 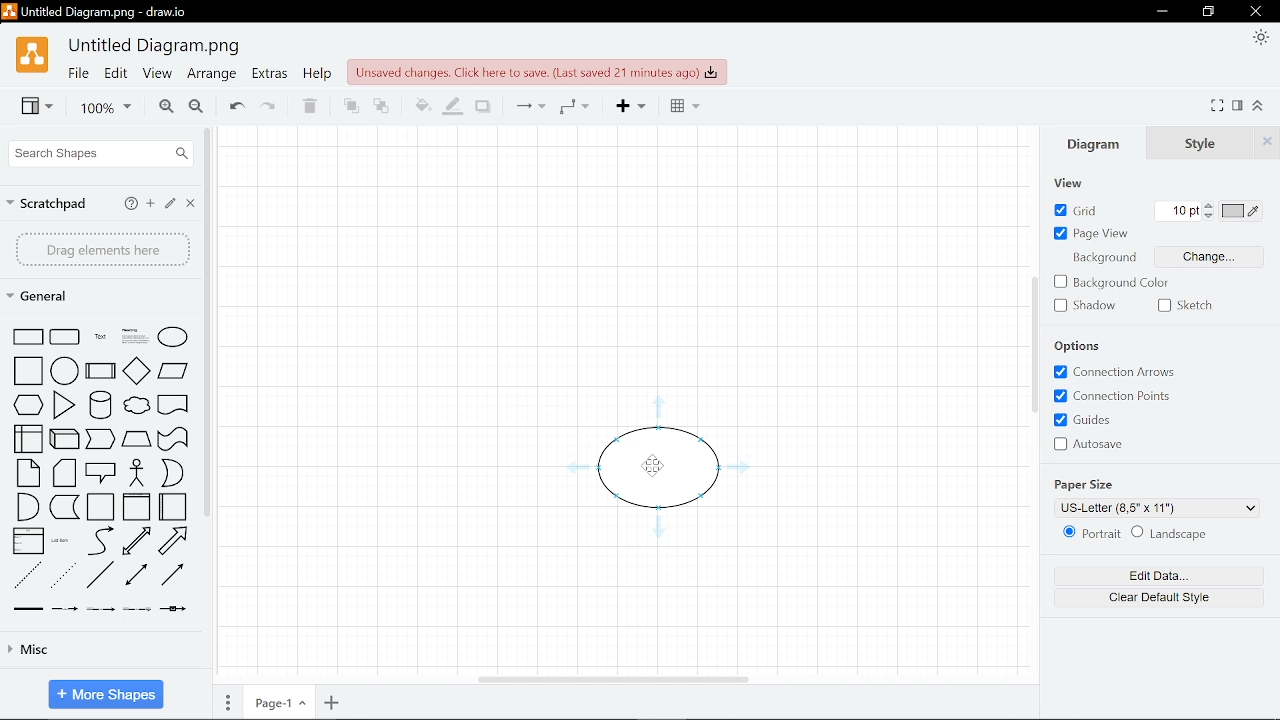 What do you see at coordinates (616, 680) in the screenshot?
I see `Horizontal scrollbar` at bounding box center [616, 680].